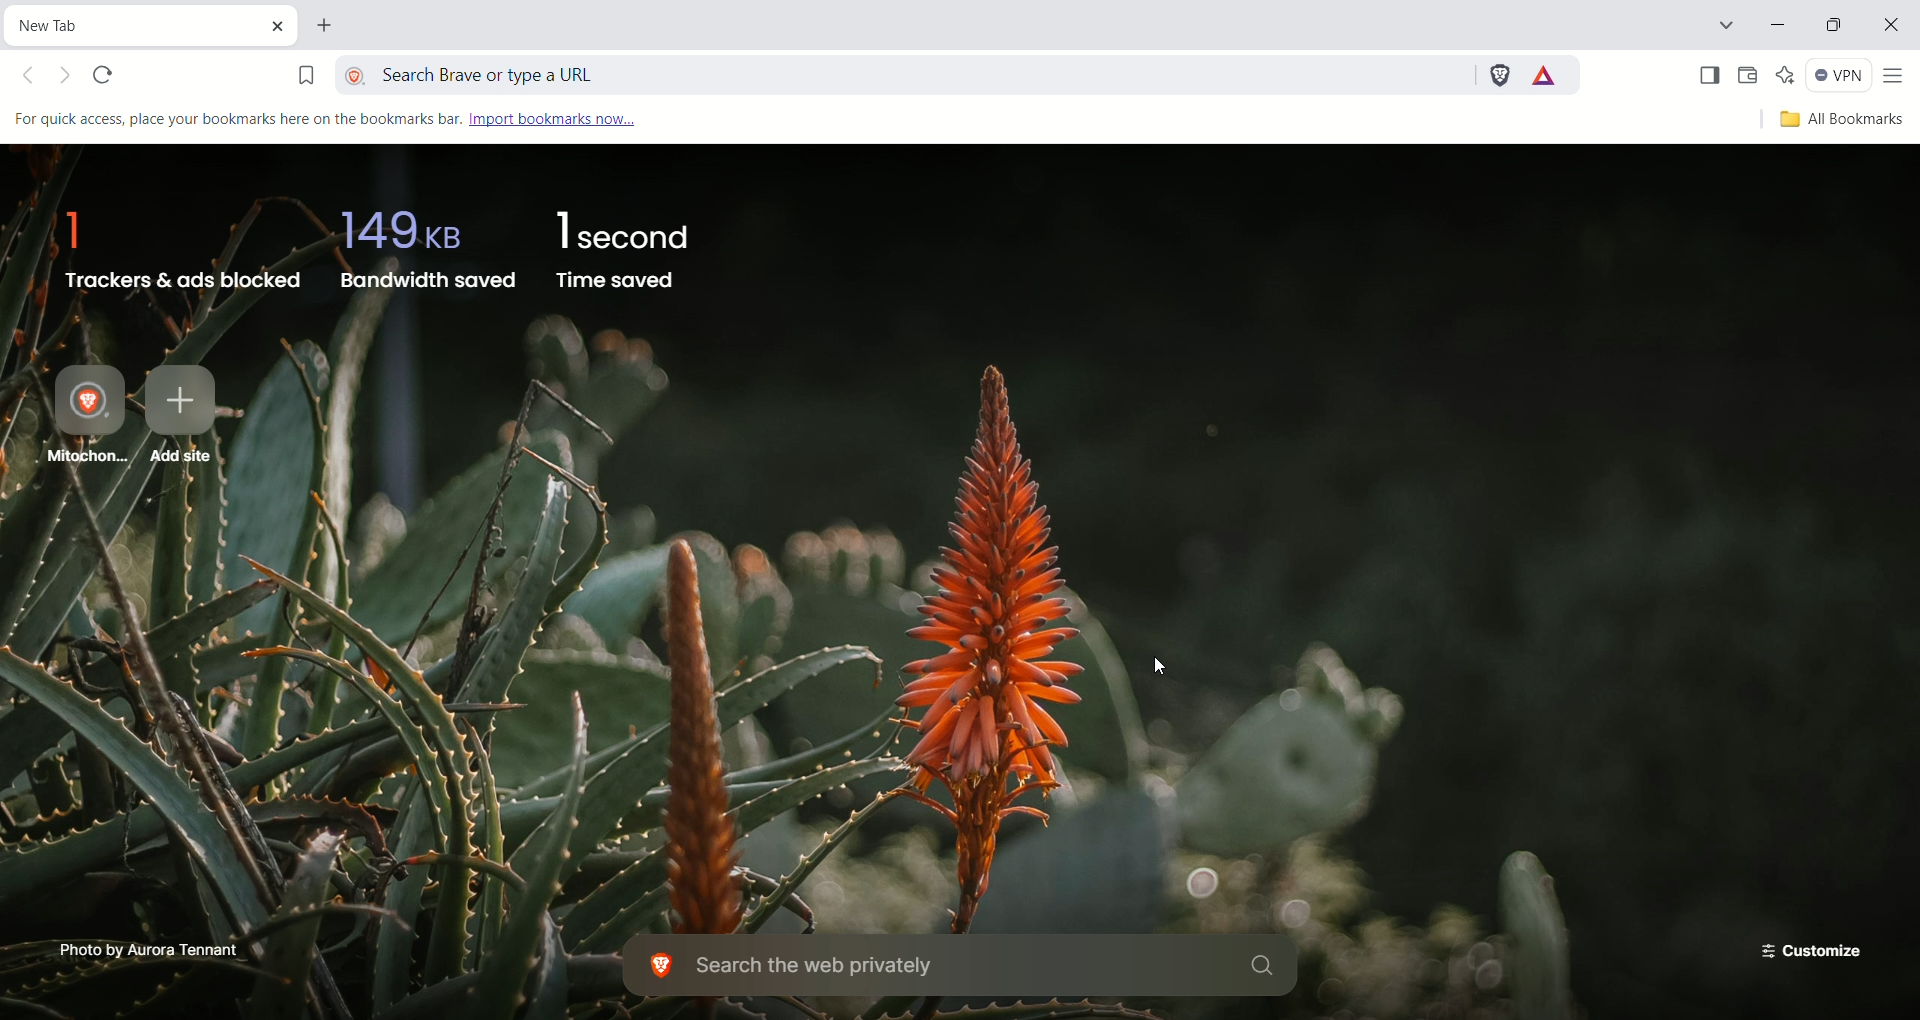 The image size is (1920, 1020). I want to click on show sidebar, so click(1707, 76).